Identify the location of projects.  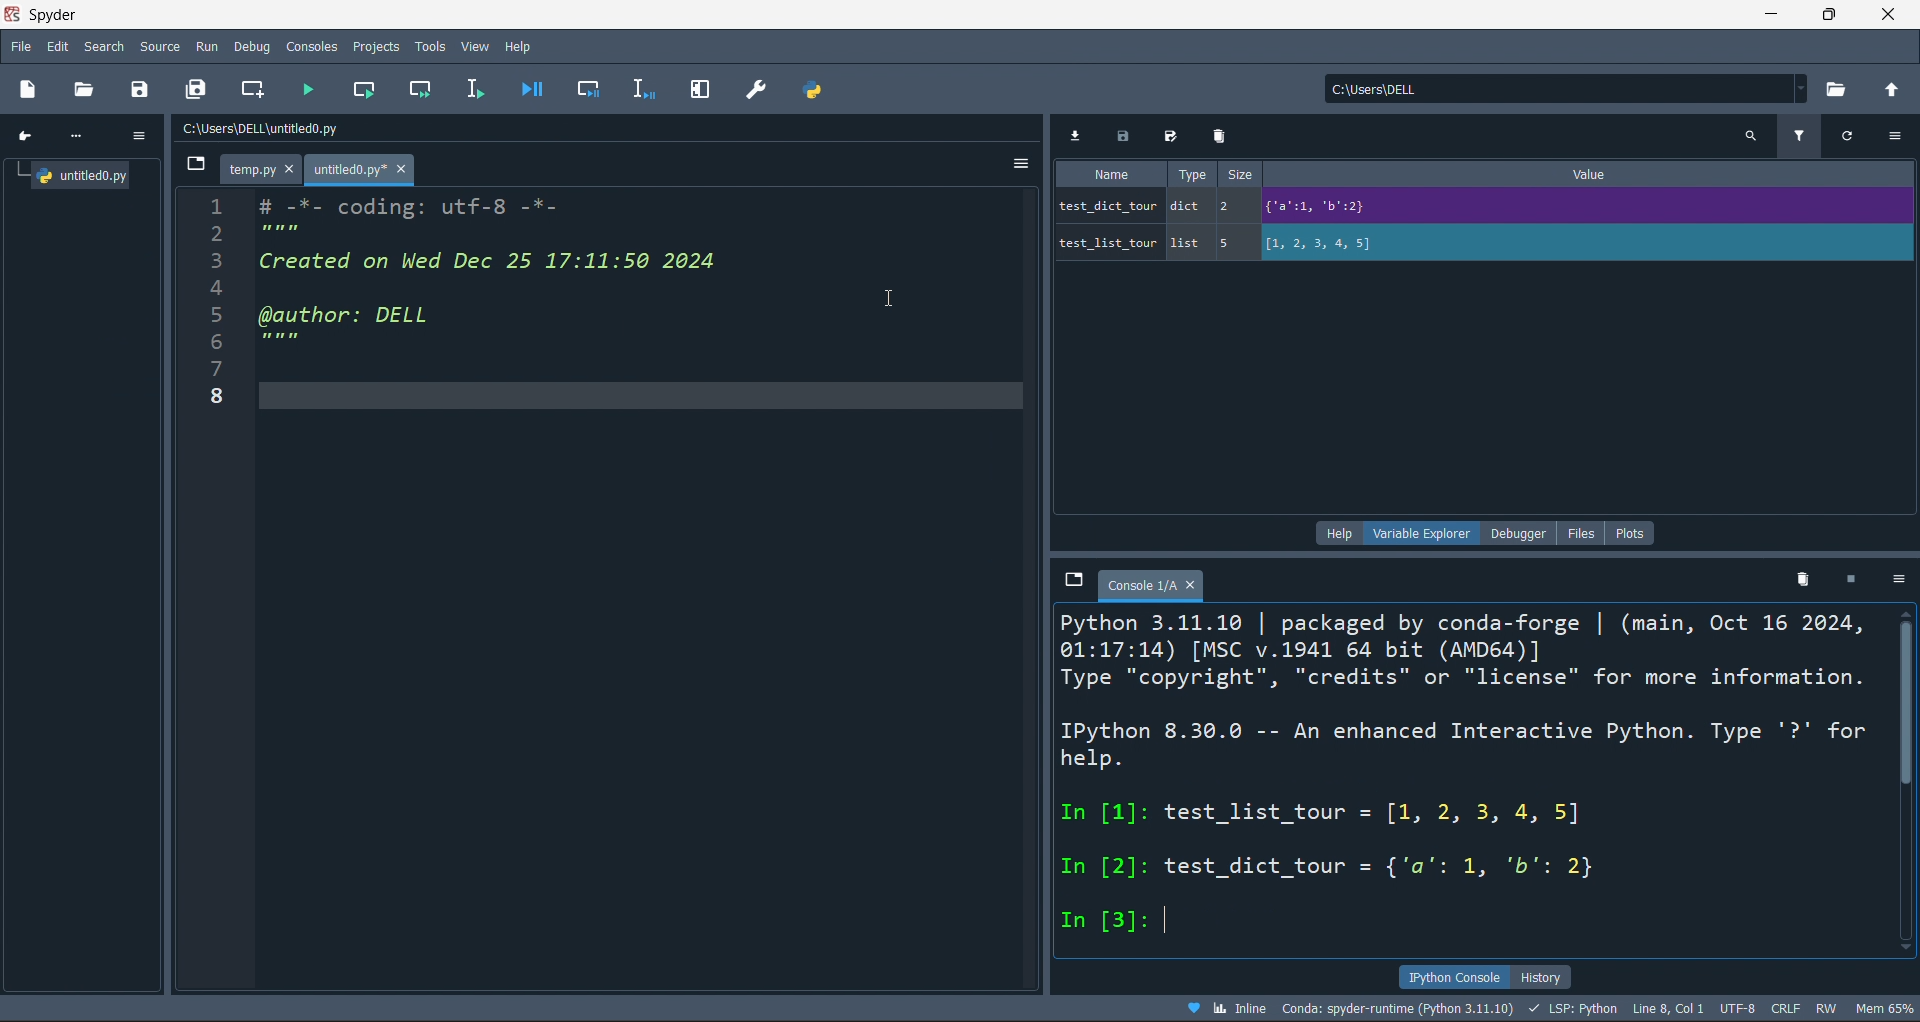
(376, 46).